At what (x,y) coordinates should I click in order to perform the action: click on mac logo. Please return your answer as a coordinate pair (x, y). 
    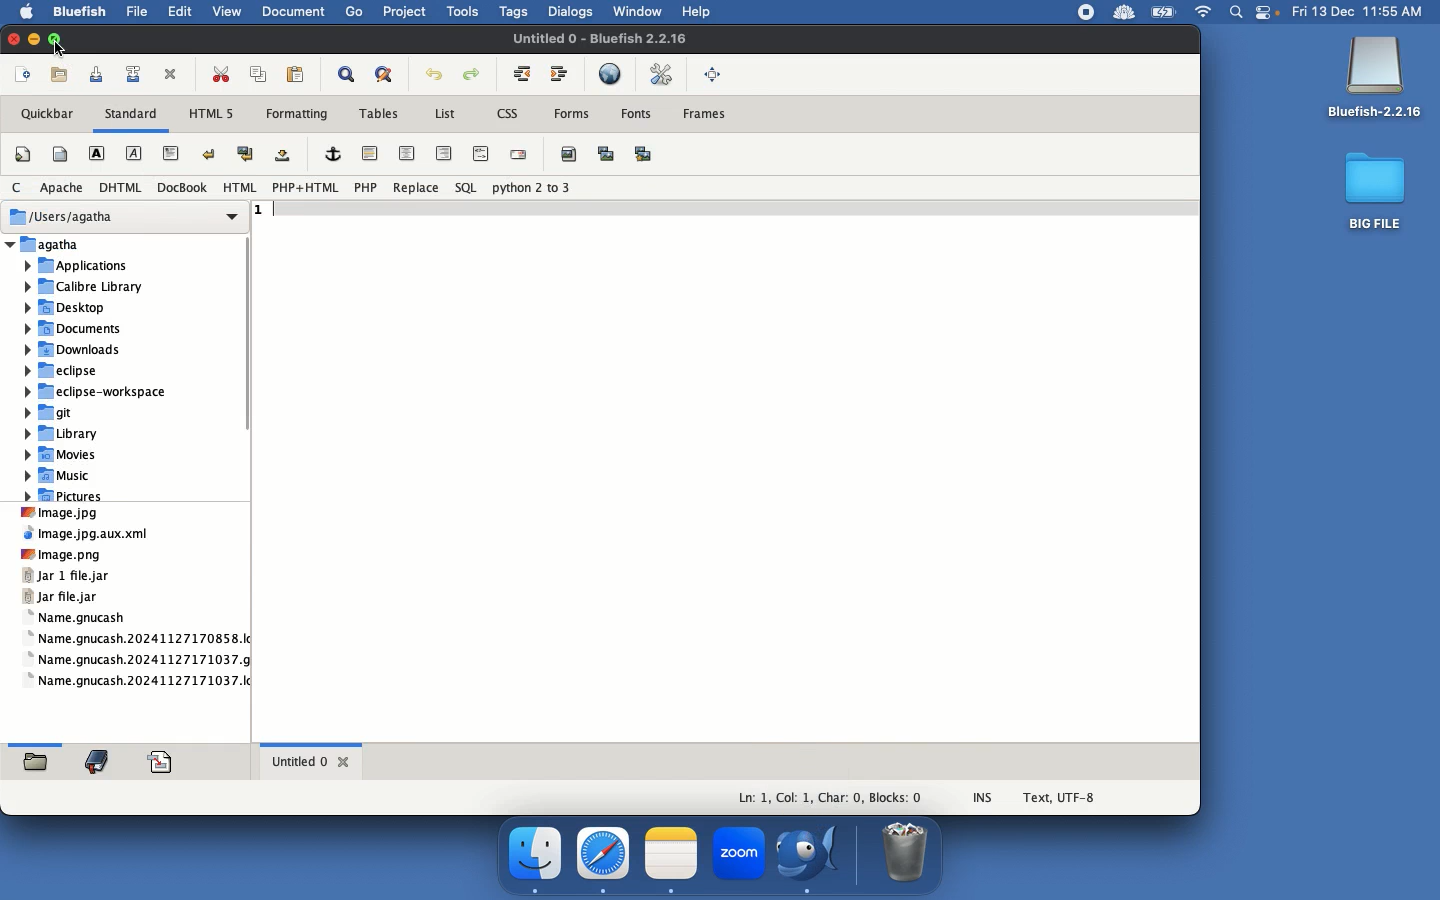
    Looking at the image, I should click on (26, 10).